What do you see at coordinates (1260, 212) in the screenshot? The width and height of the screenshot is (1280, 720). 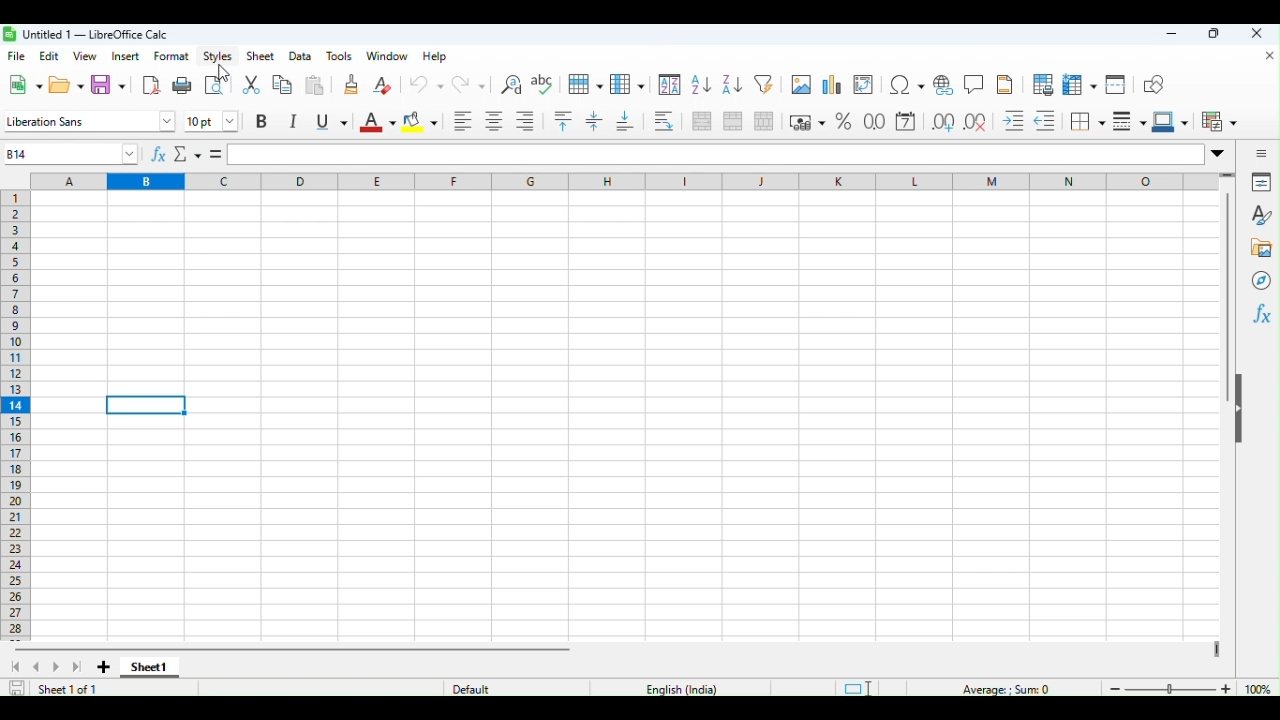 I see `Style` at bounding box center [1260, 212].